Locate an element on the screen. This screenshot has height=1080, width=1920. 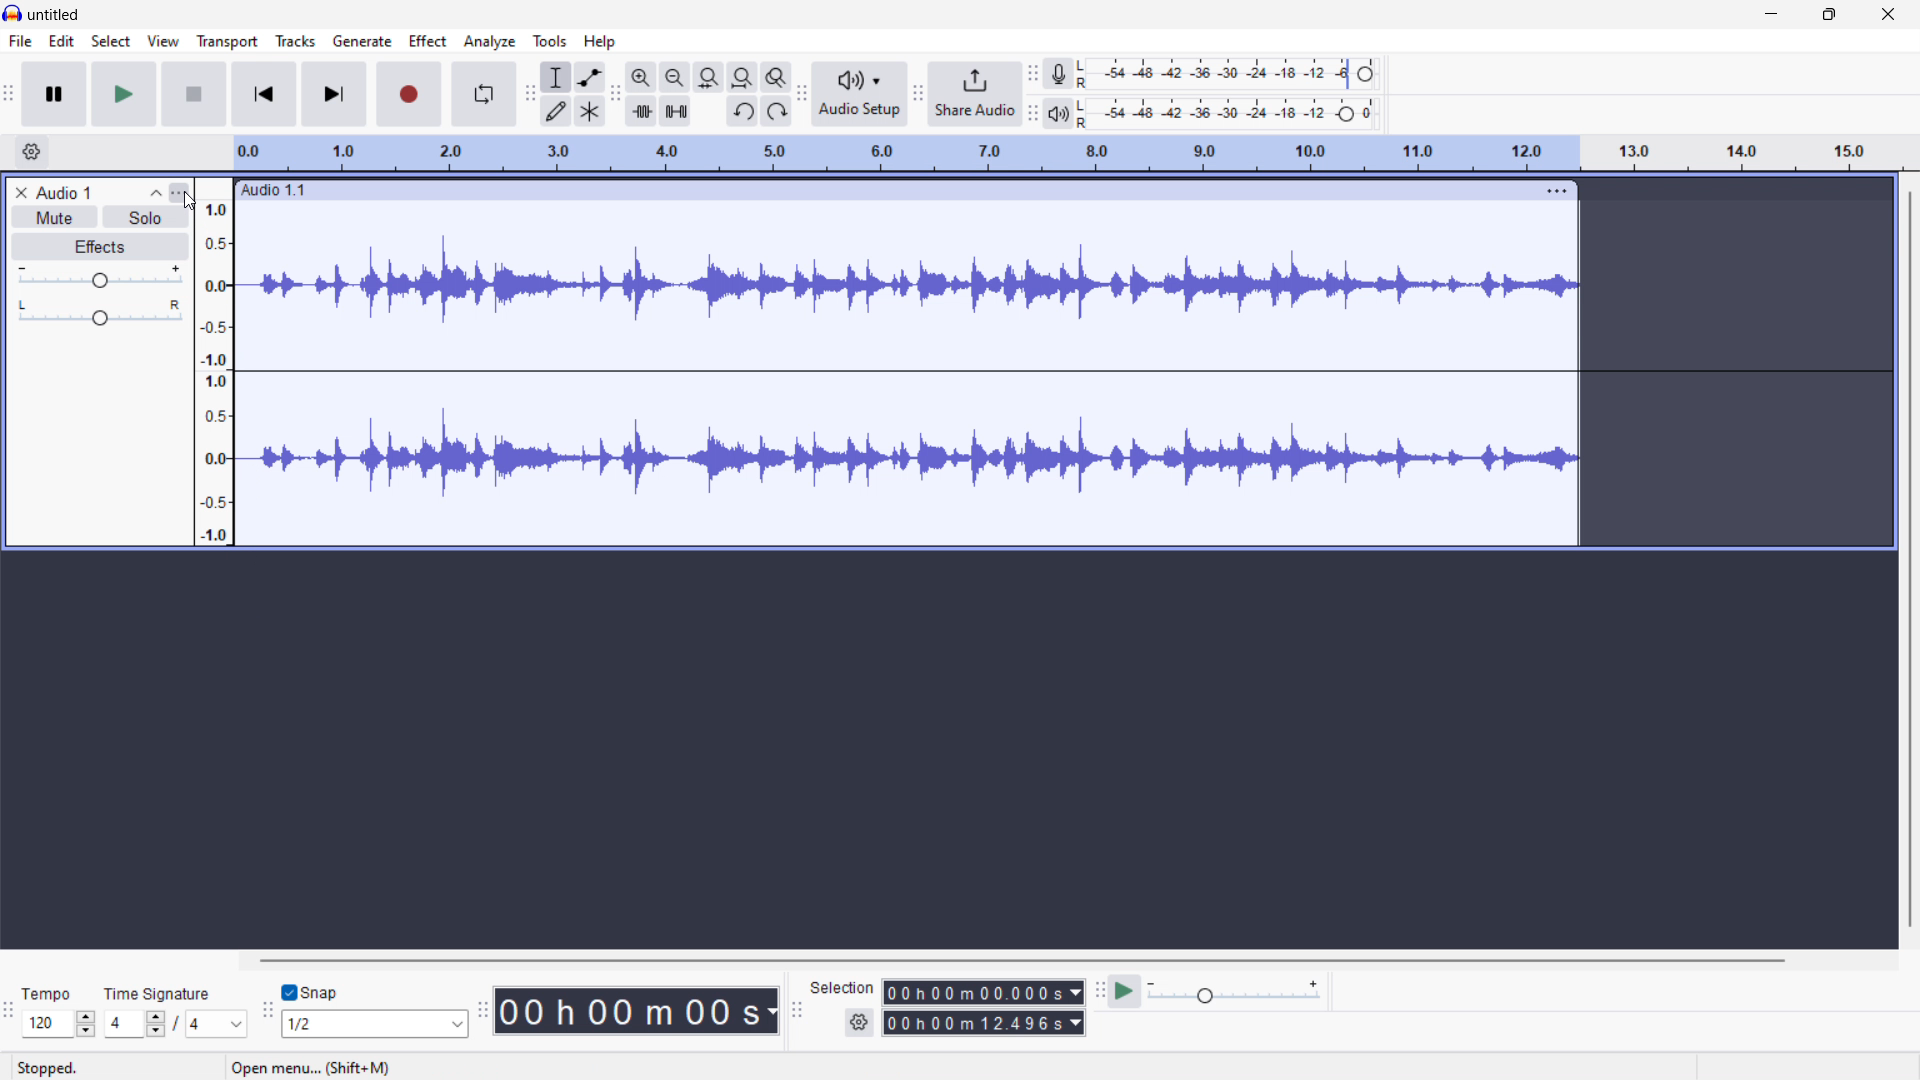
audio setup is located at coordinates (860, 94).